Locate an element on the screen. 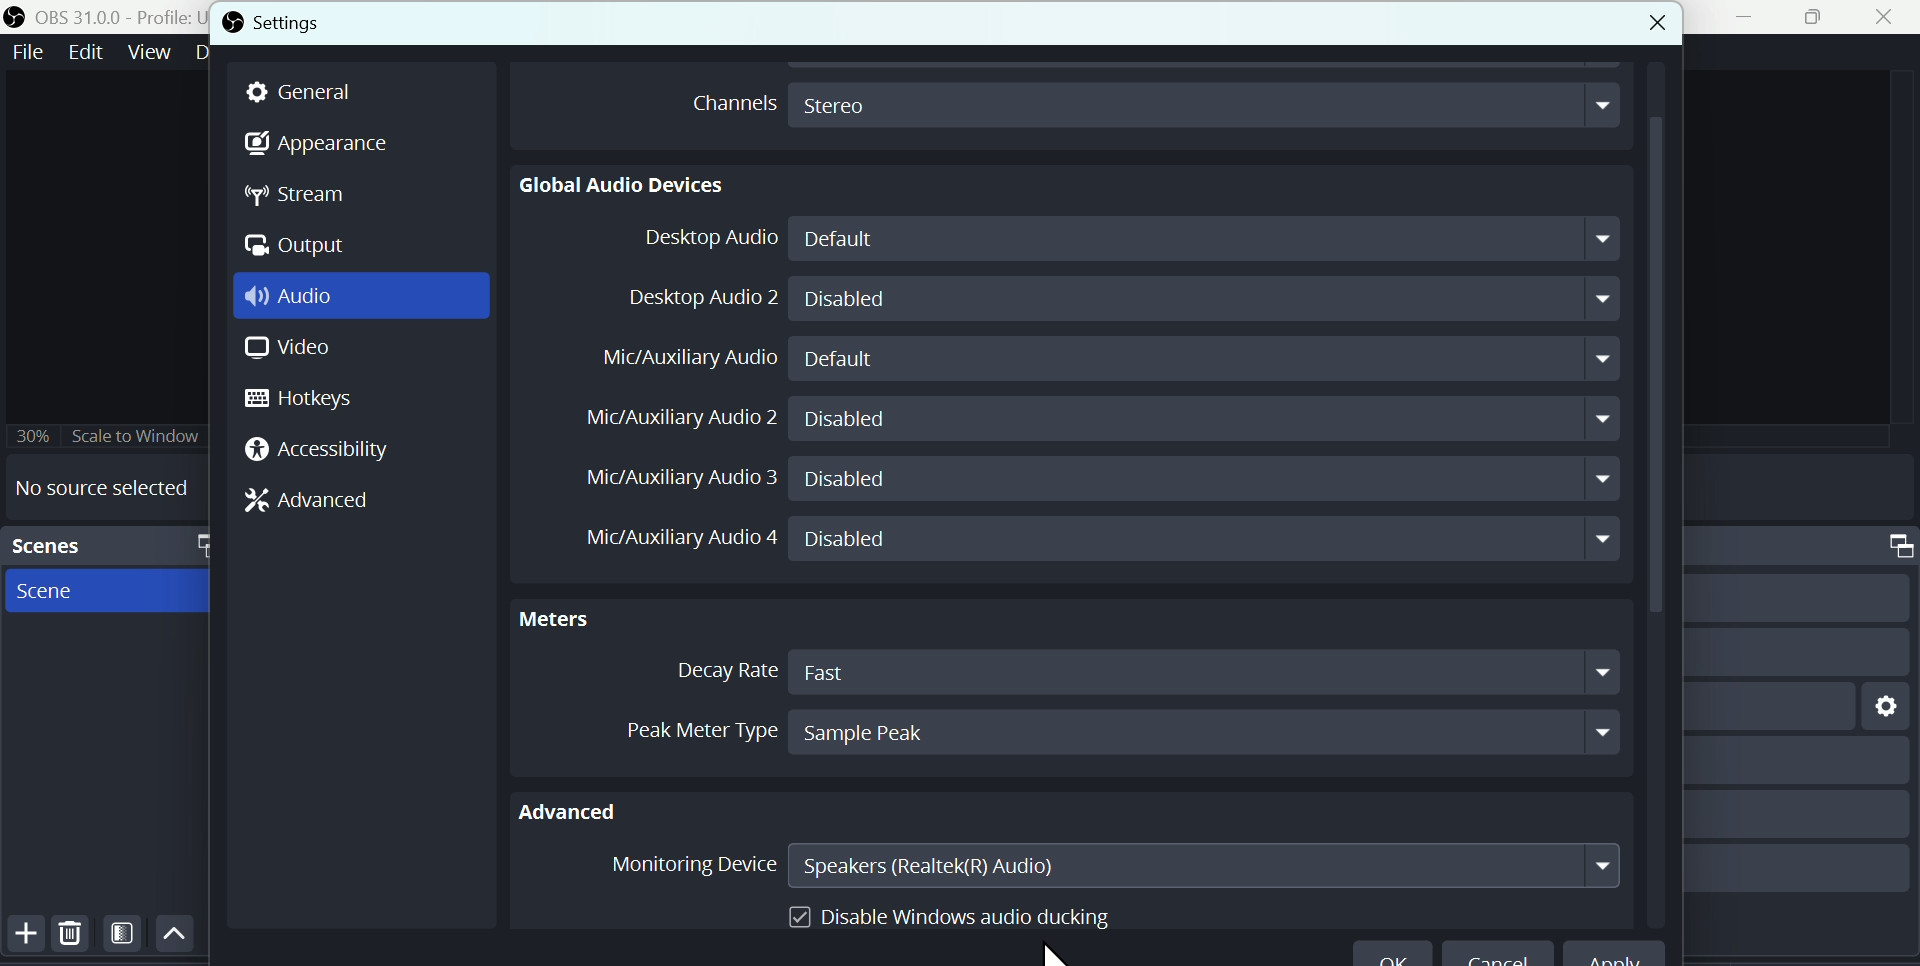  Cancel is located at coordinates (1498, 956).